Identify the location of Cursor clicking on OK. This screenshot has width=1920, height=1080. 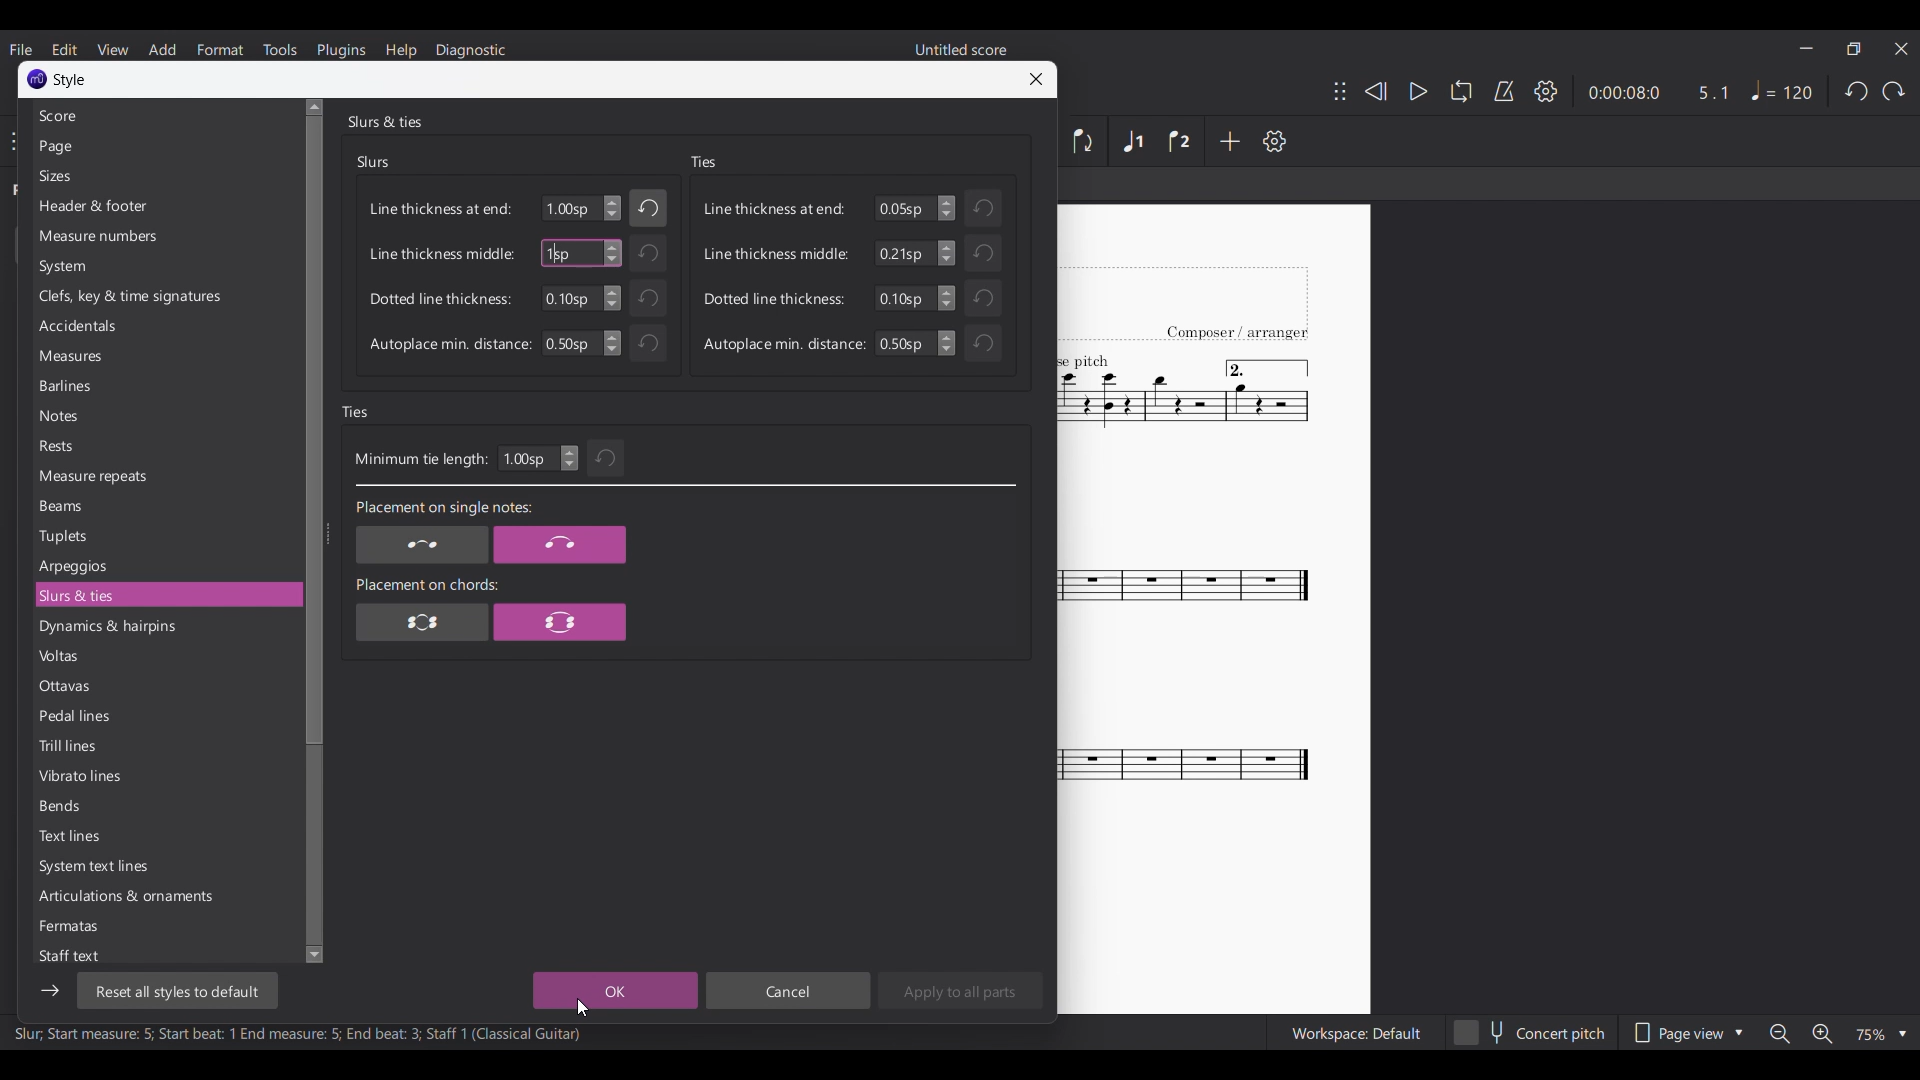
(583, 1008).